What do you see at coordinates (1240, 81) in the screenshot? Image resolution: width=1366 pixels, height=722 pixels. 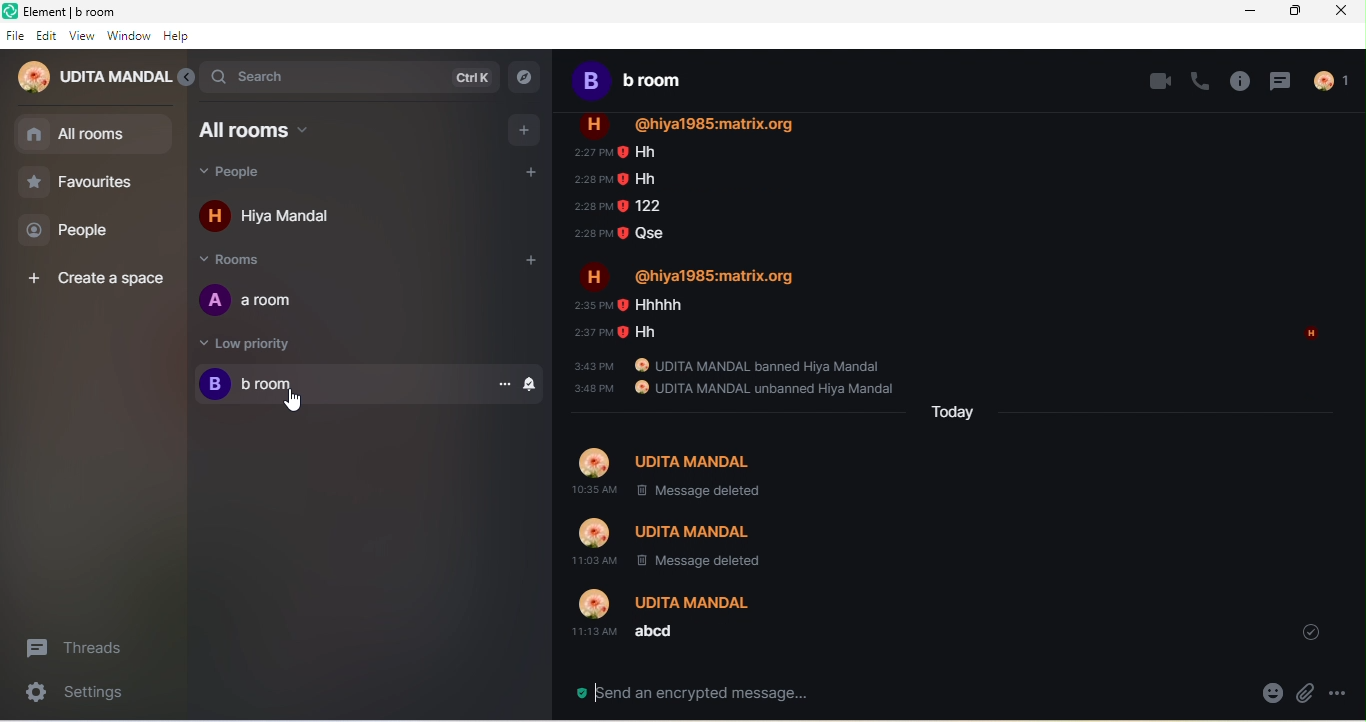 I see `room info` at bounding box center [1240, 81].